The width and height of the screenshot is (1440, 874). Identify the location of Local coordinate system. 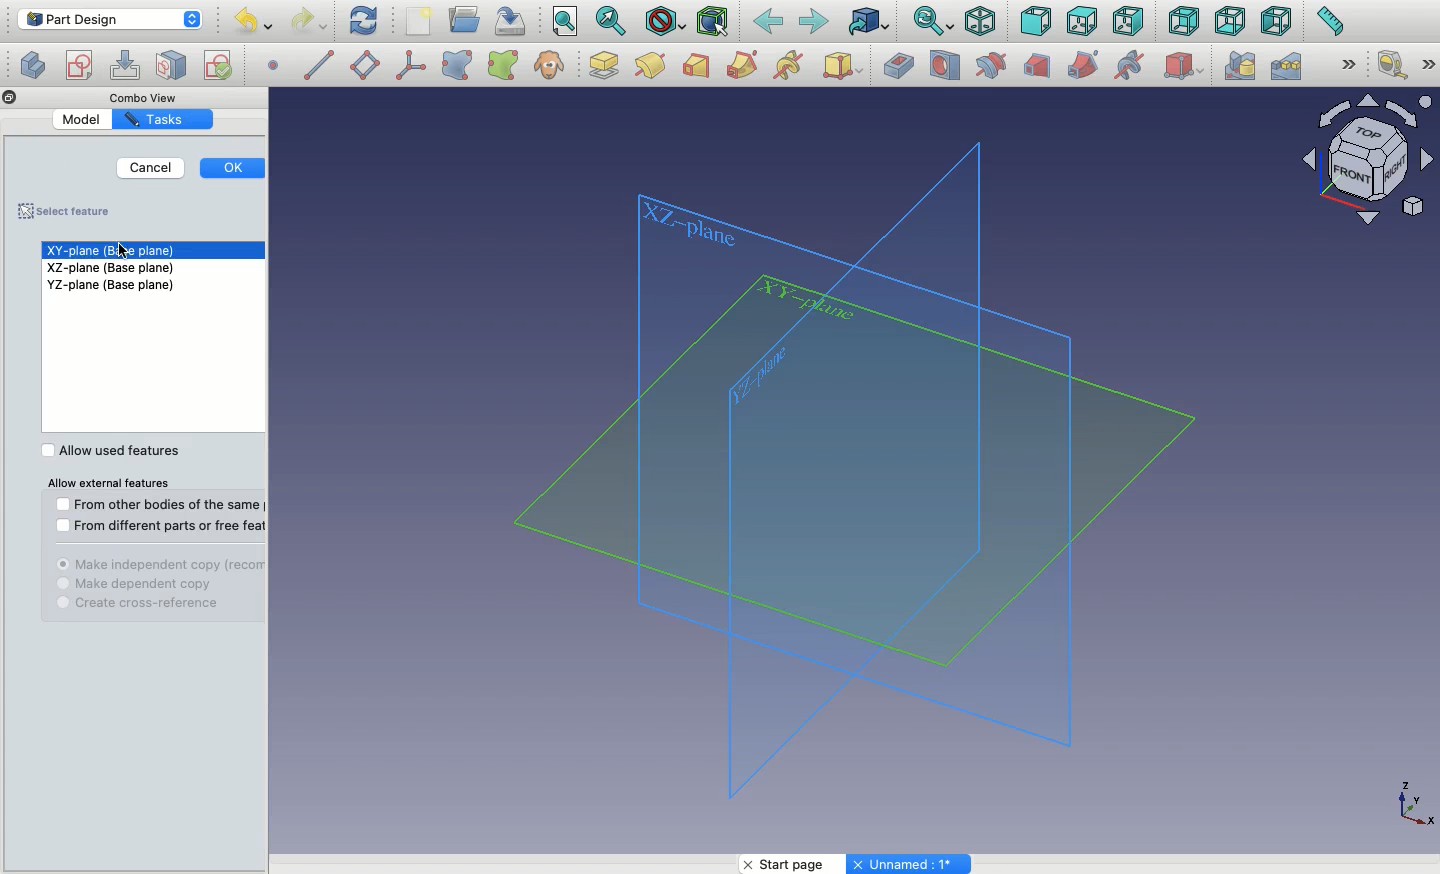
(411, 67).